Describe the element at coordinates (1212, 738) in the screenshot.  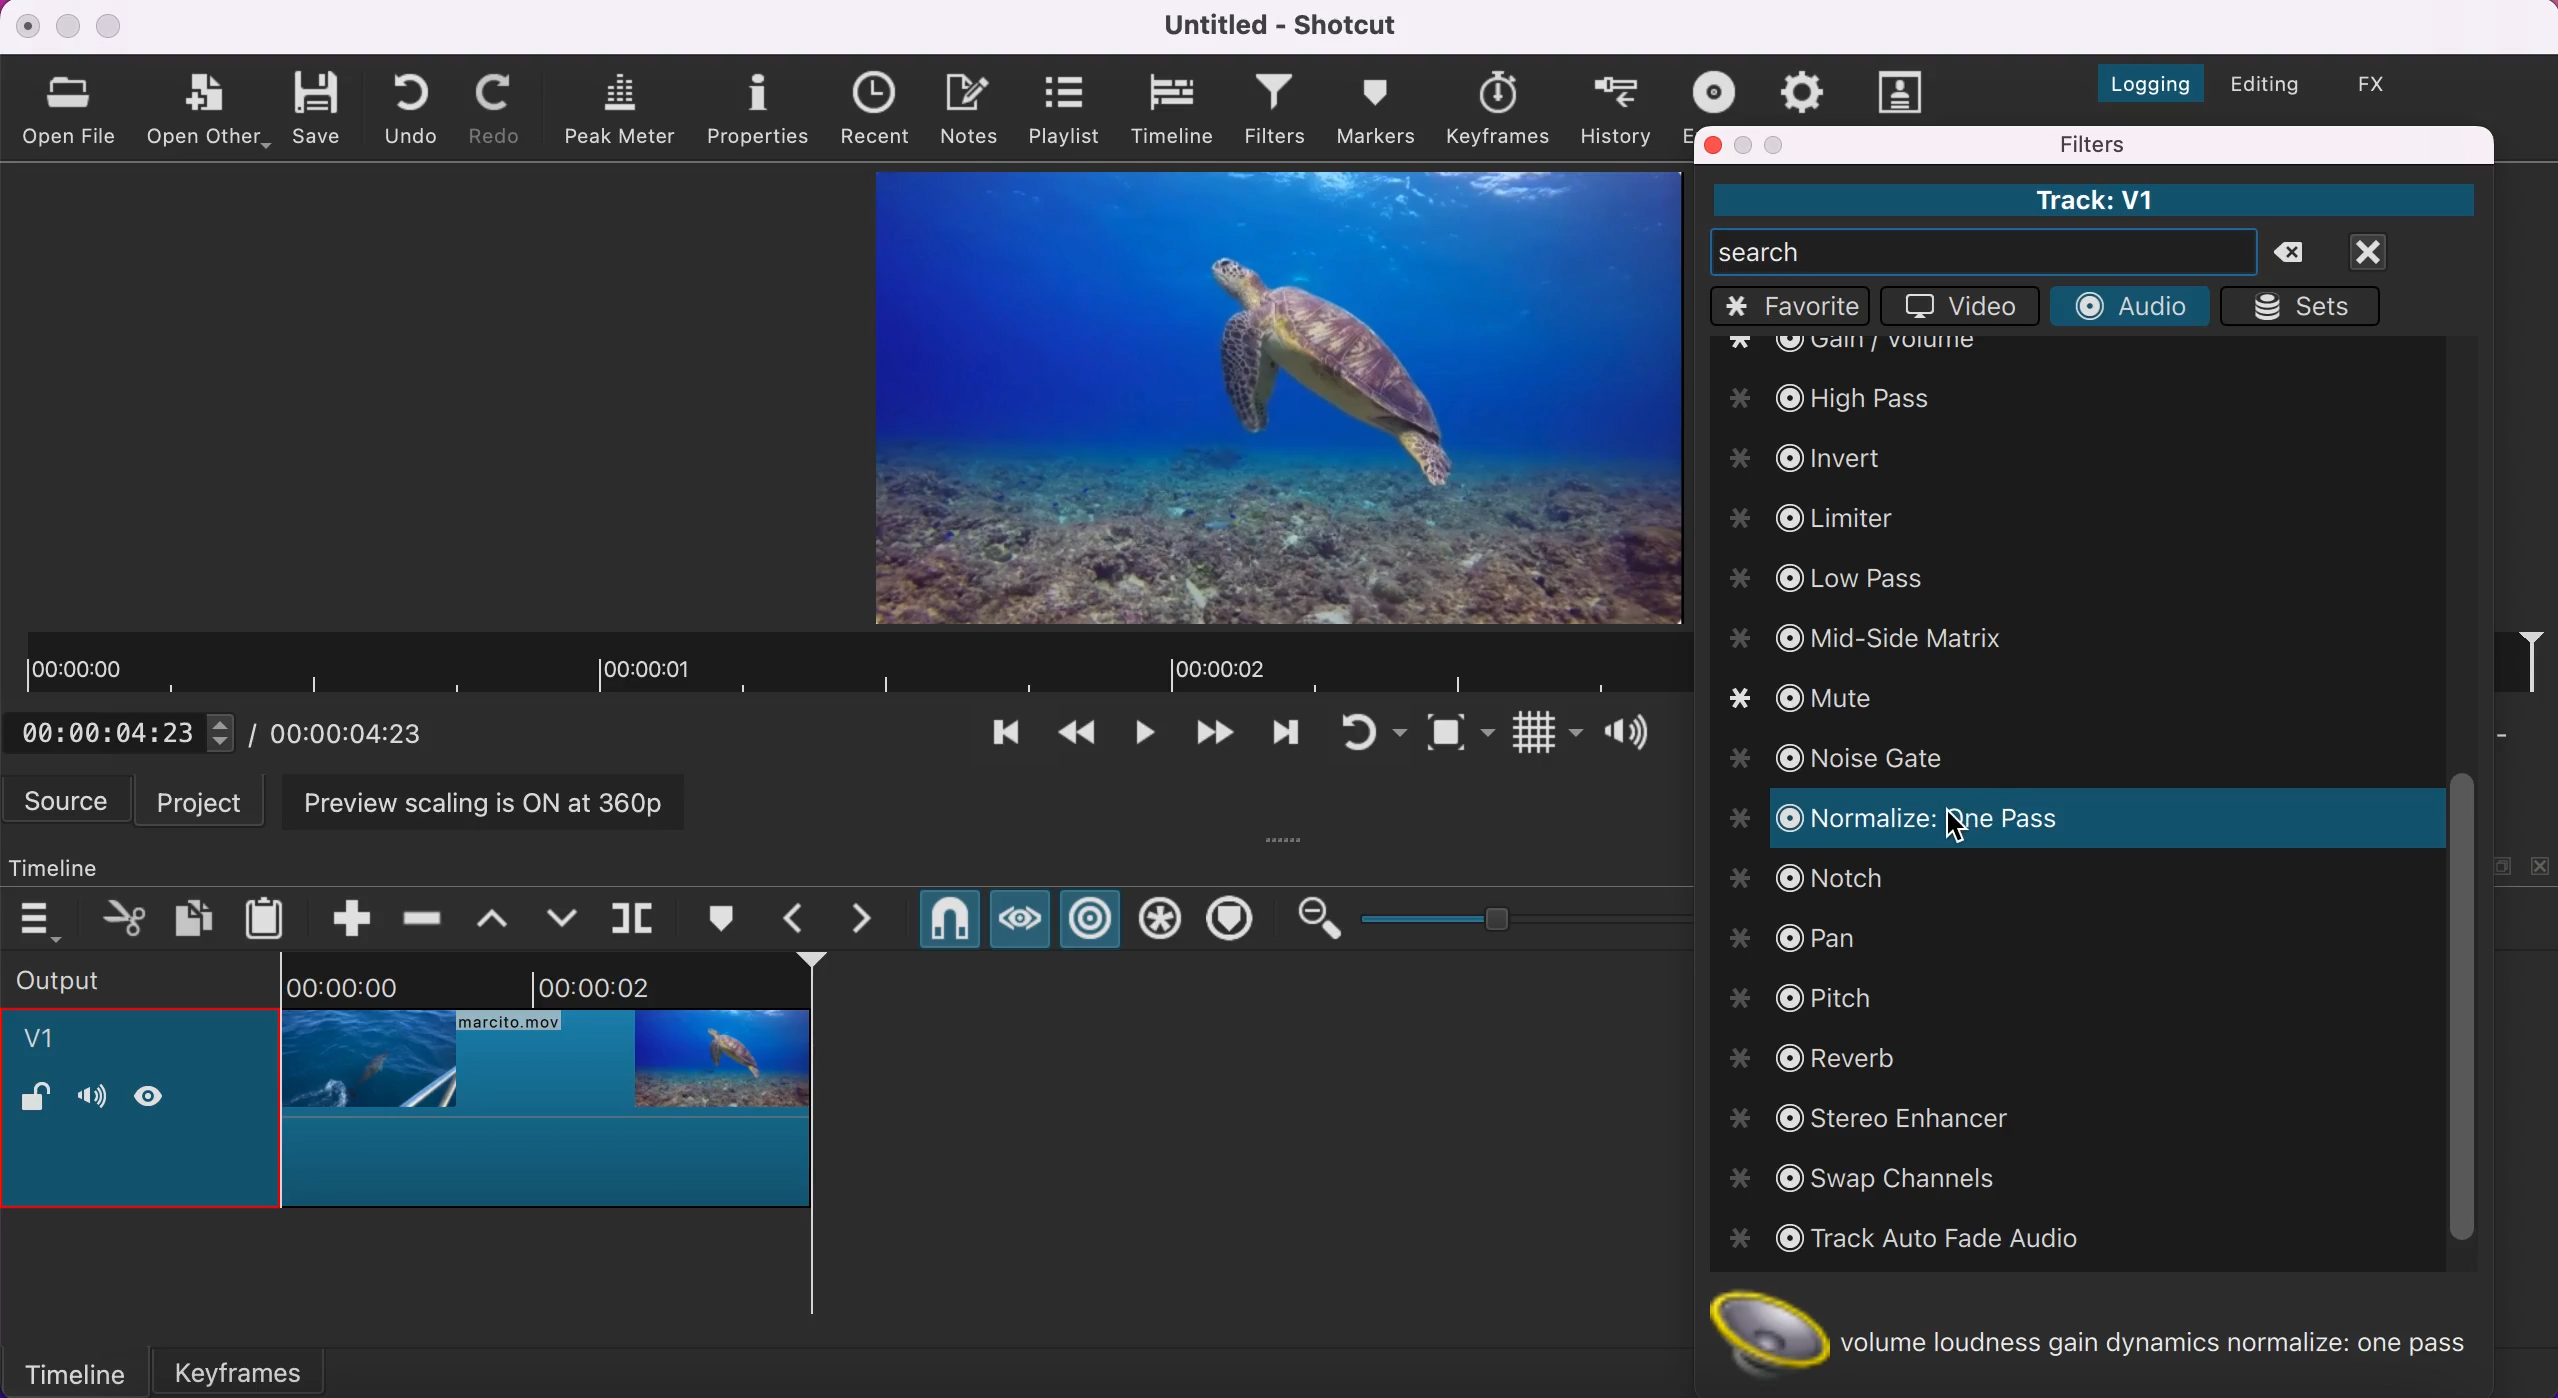
I see `skip to the next point` at that location.